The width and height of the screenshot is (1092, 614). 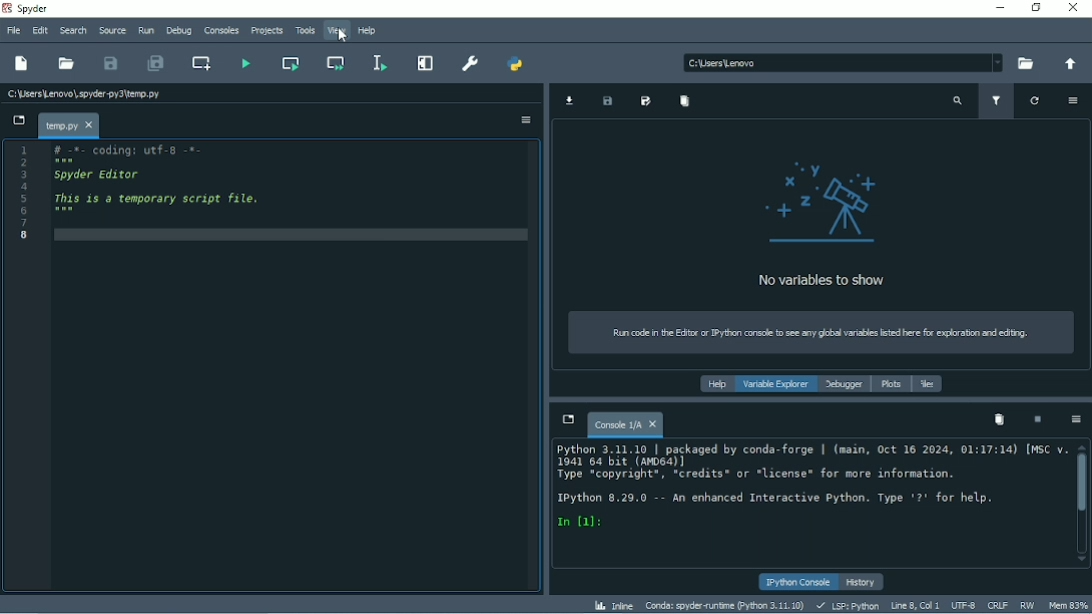 What do you see at coordinates (1074, 8) in the screenshot?
I see `Close` at bounding box center [1074, 8].